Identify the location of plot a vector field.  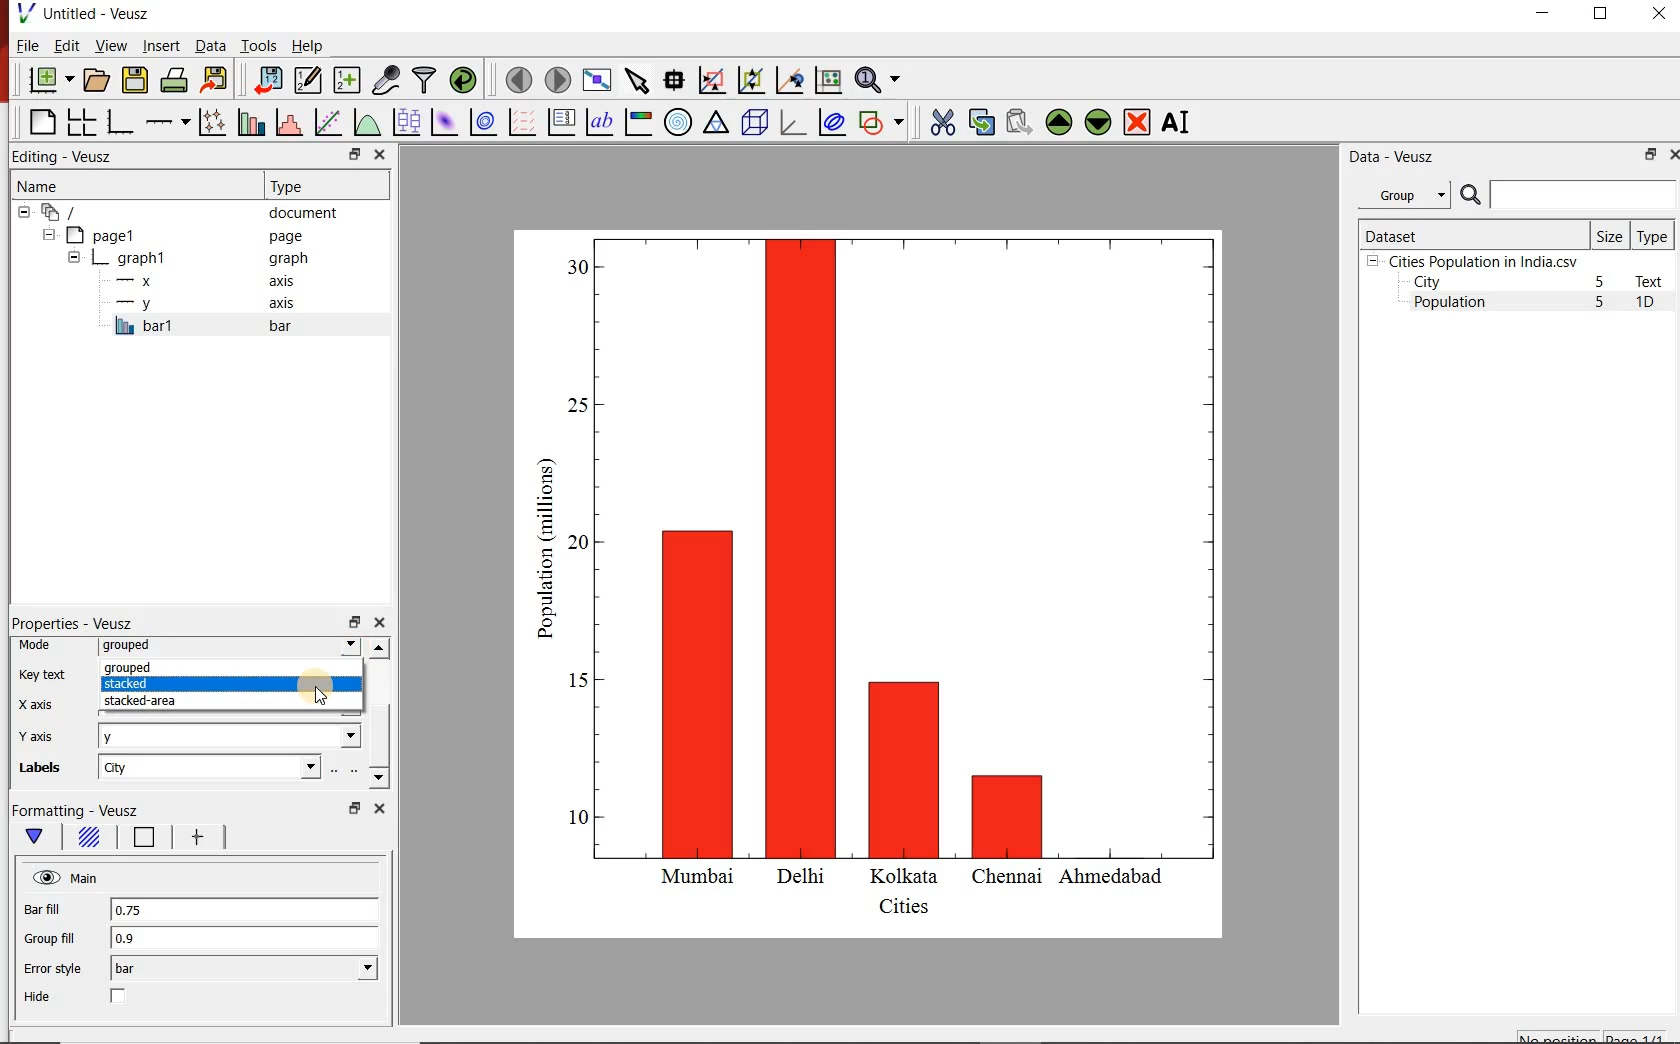
(520, 121).